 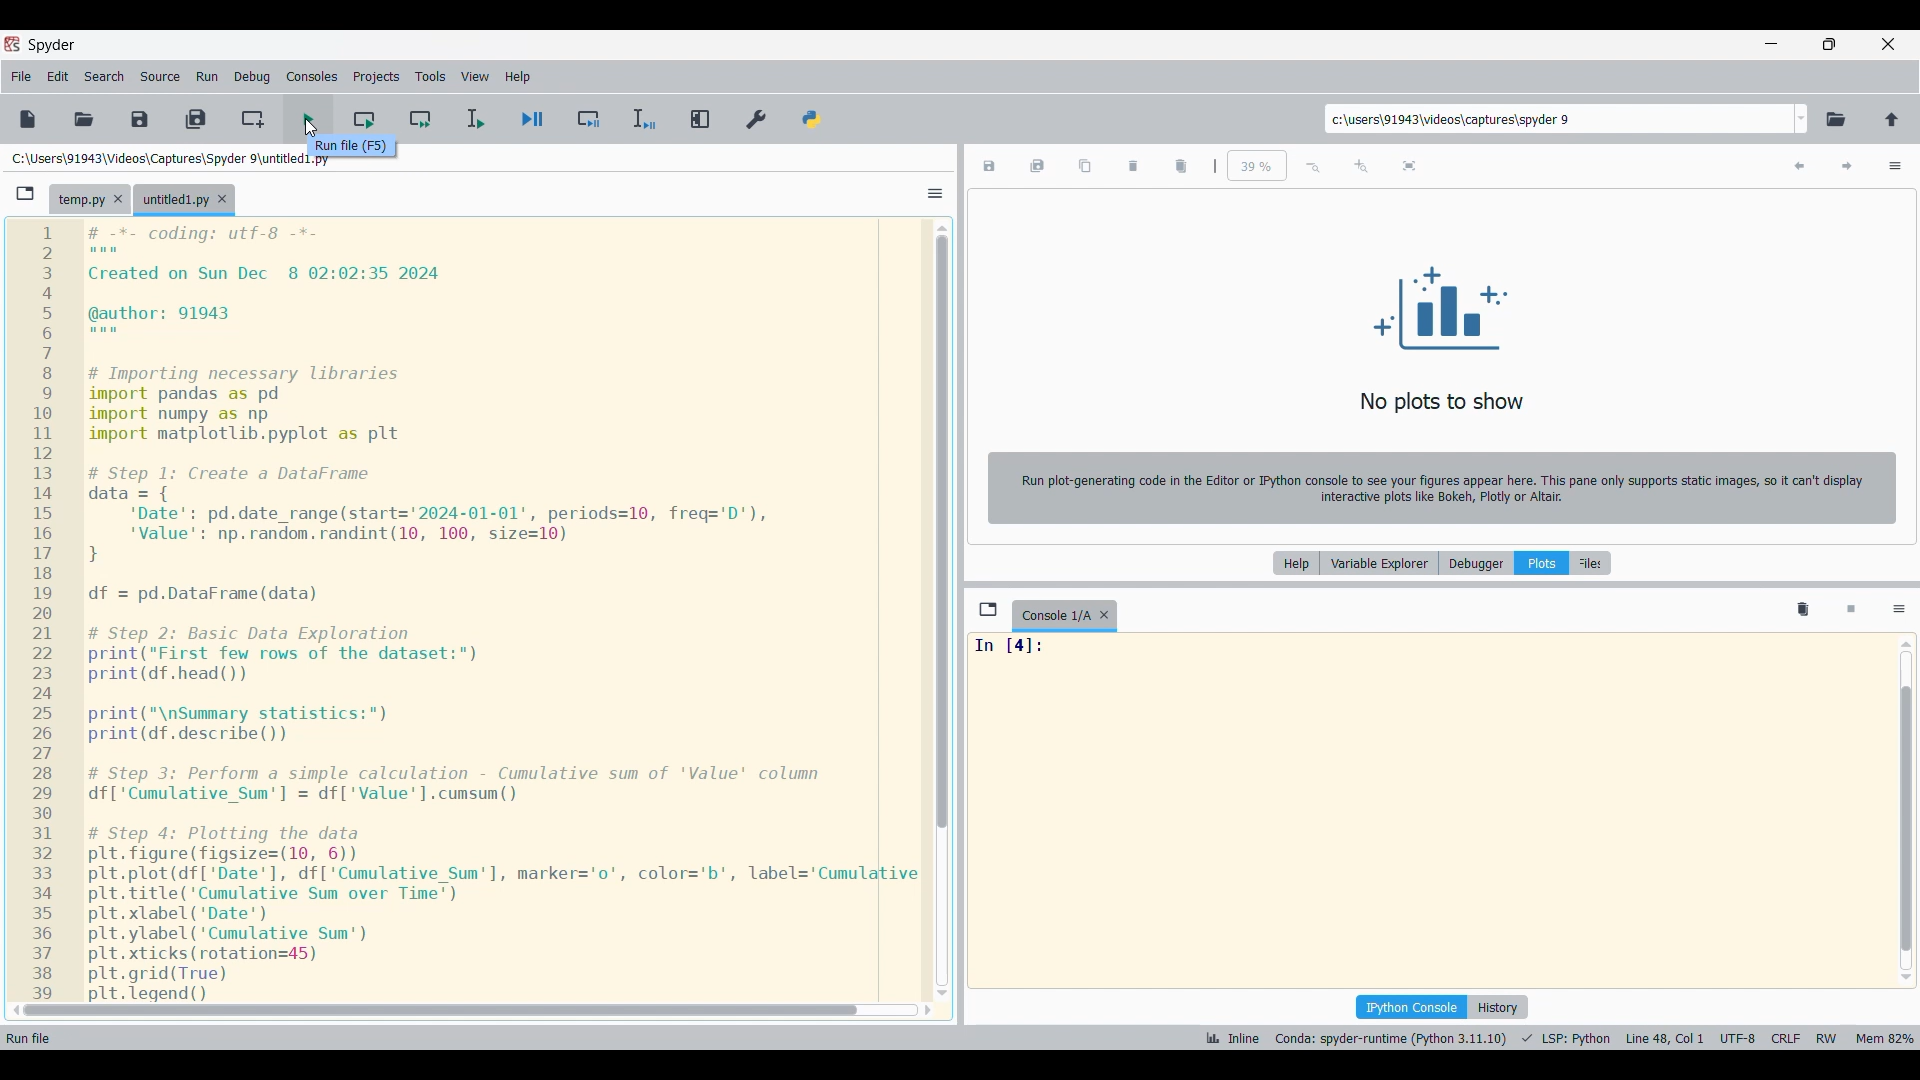 I want to click on Plots, current selection highlighted, so click(x=1543, y=563).